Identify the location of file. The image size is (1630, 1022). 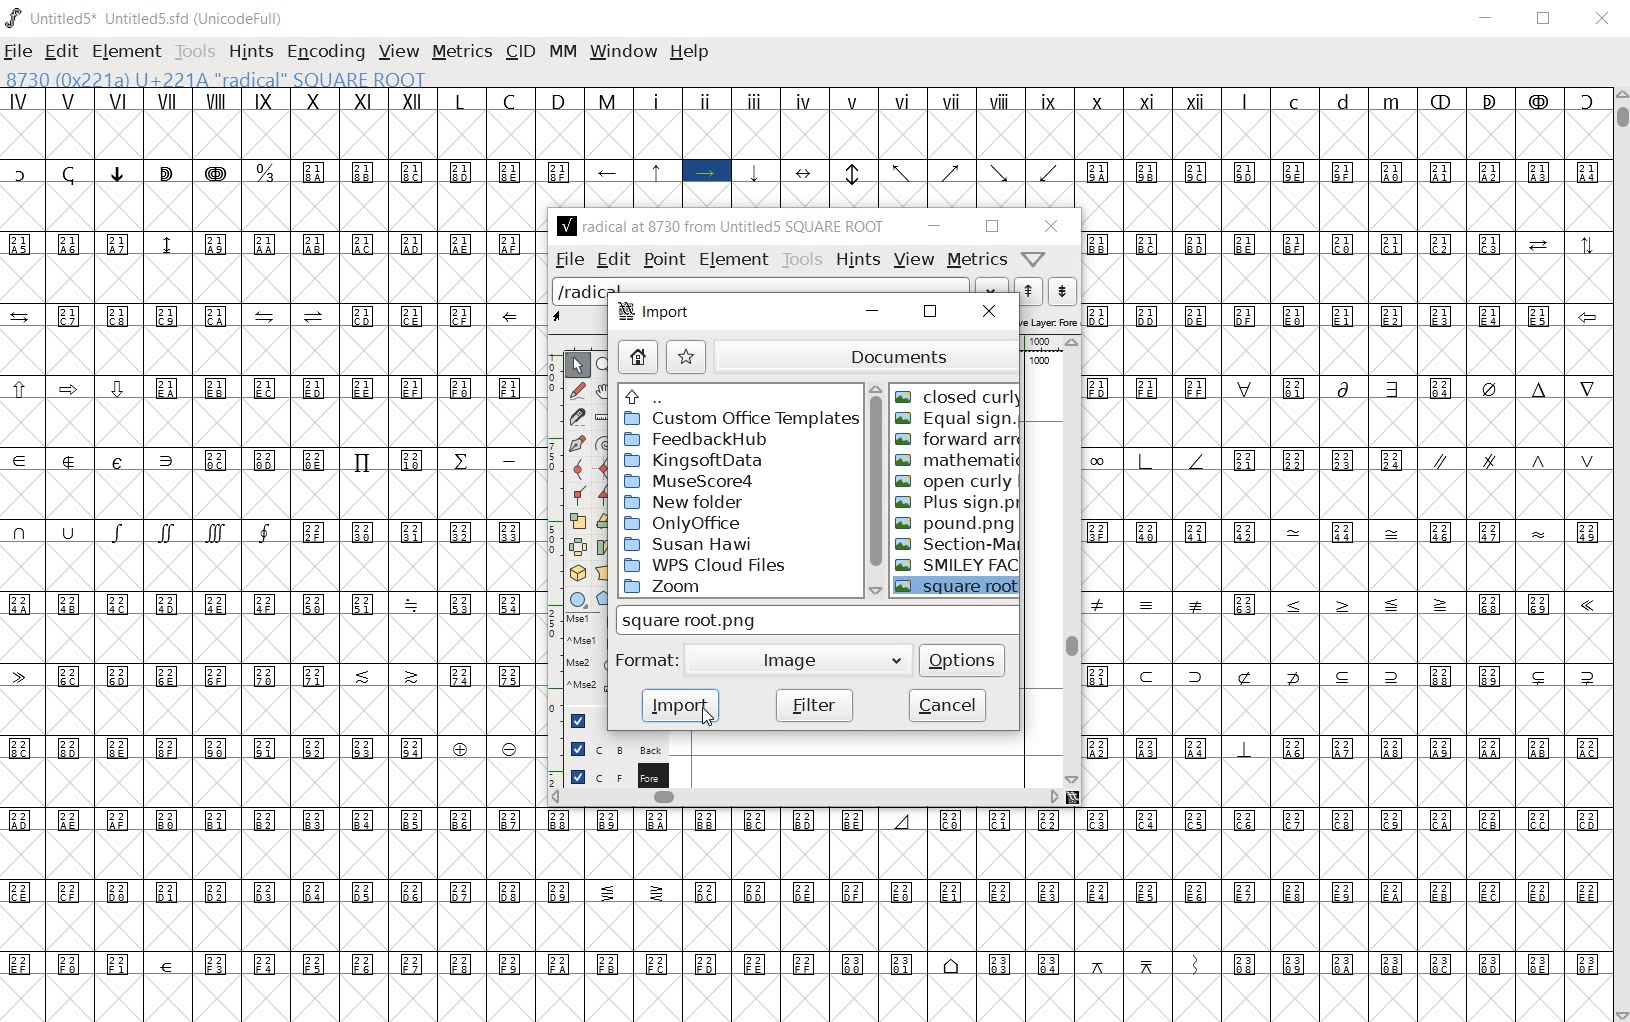
(567, 261).